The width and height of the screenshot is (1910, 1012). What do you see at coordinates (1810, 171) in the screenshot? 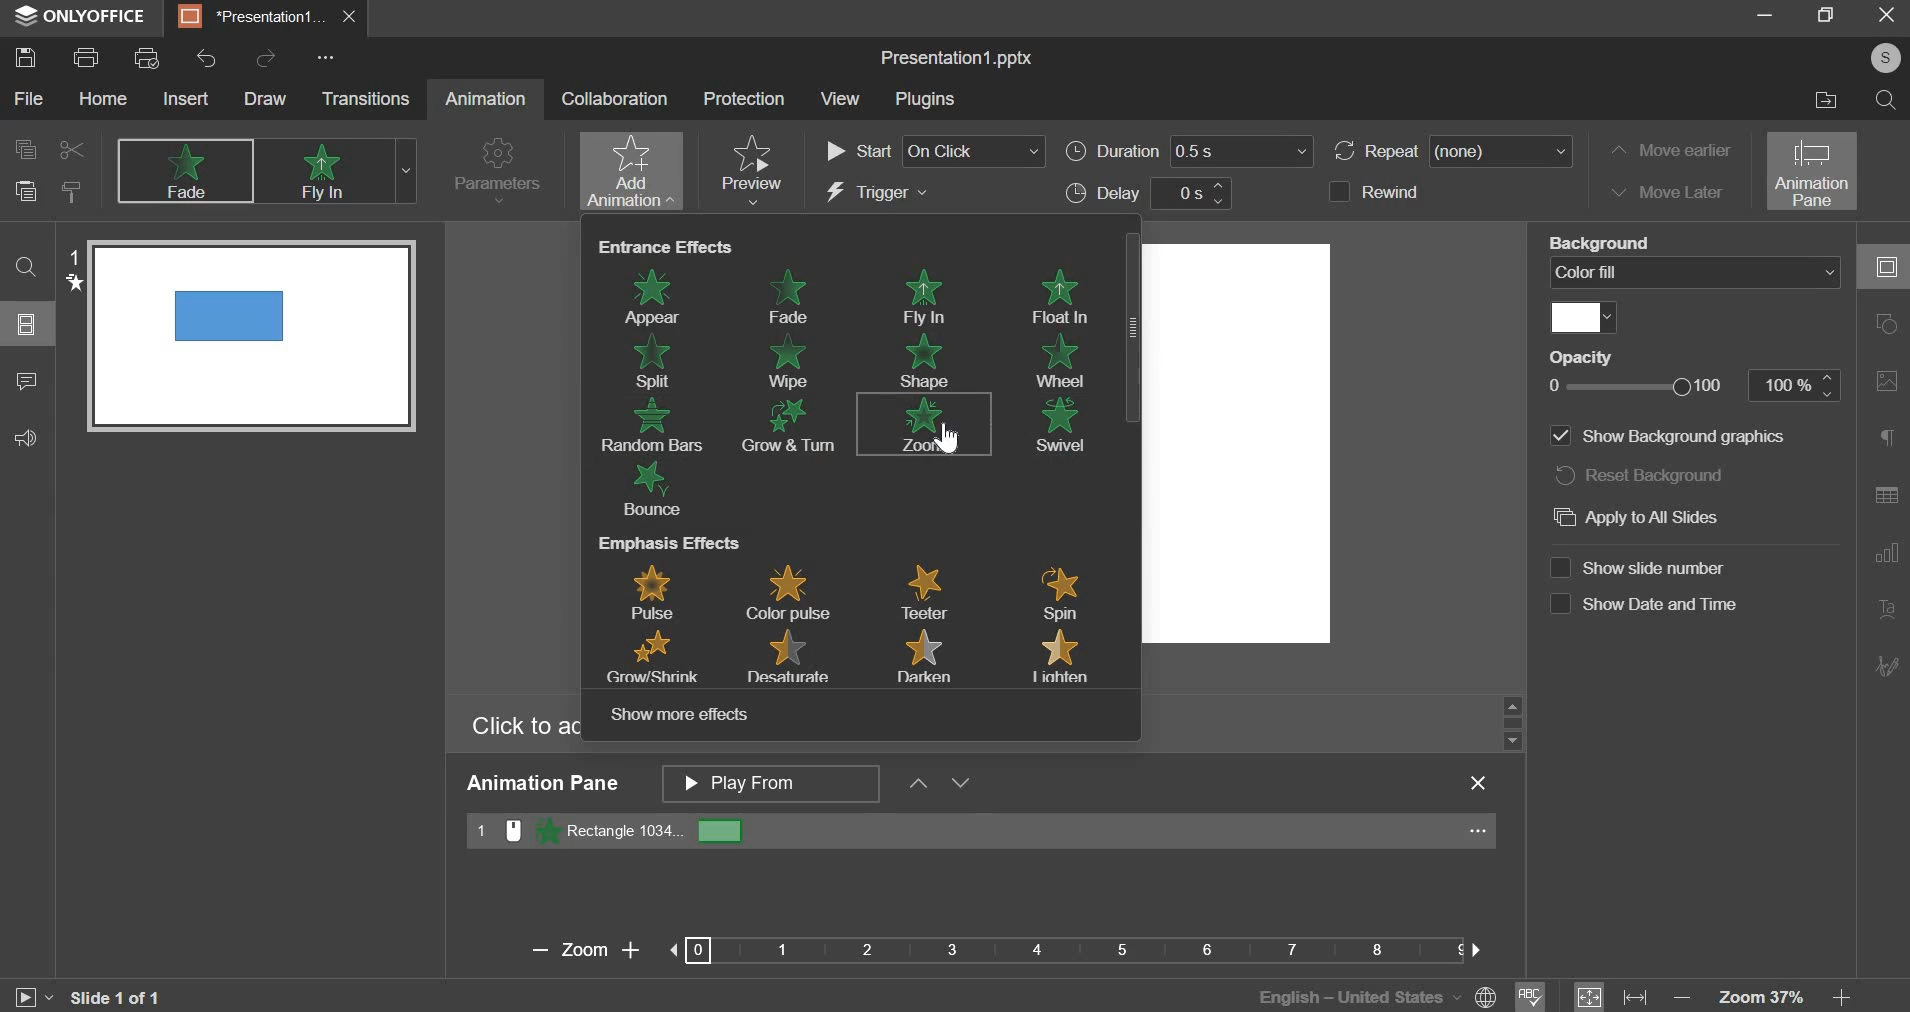
I see `animation pane` at bounding box center [1810, 171].